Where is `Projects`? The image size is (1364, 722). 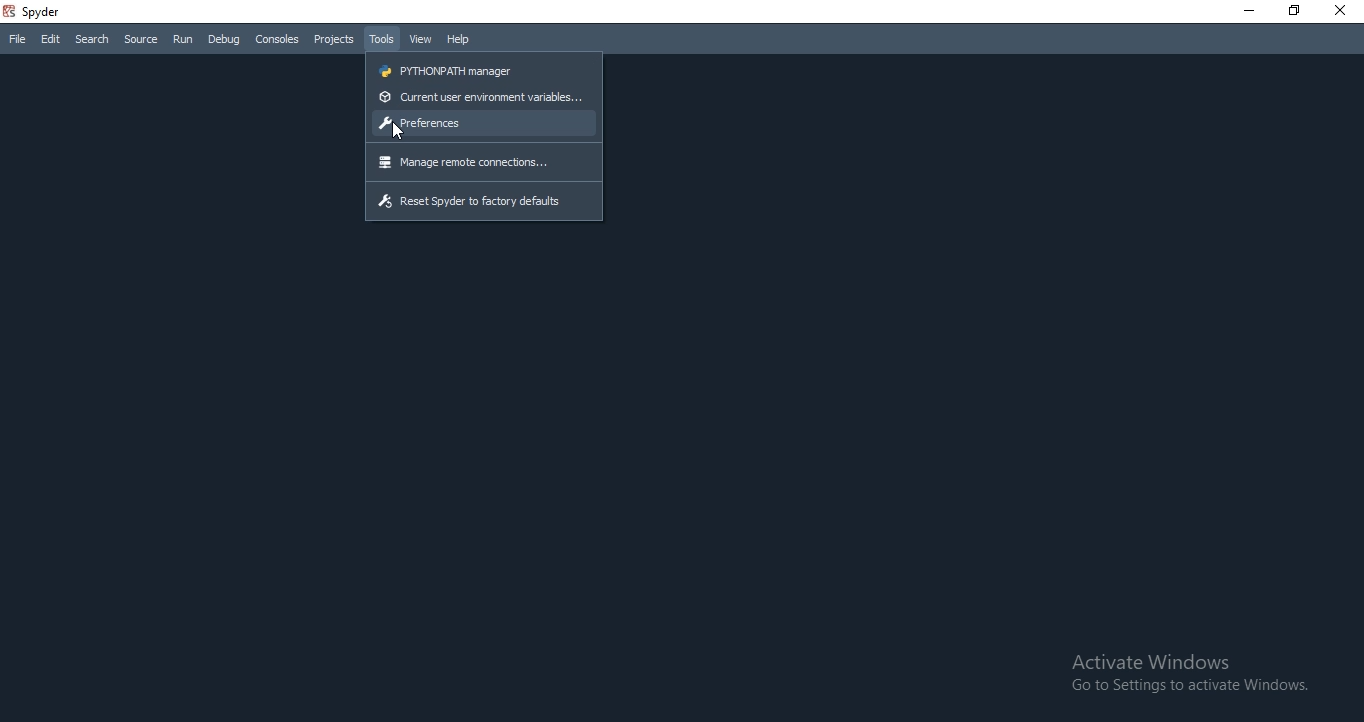
Projects is located at coordinates (332, 40).